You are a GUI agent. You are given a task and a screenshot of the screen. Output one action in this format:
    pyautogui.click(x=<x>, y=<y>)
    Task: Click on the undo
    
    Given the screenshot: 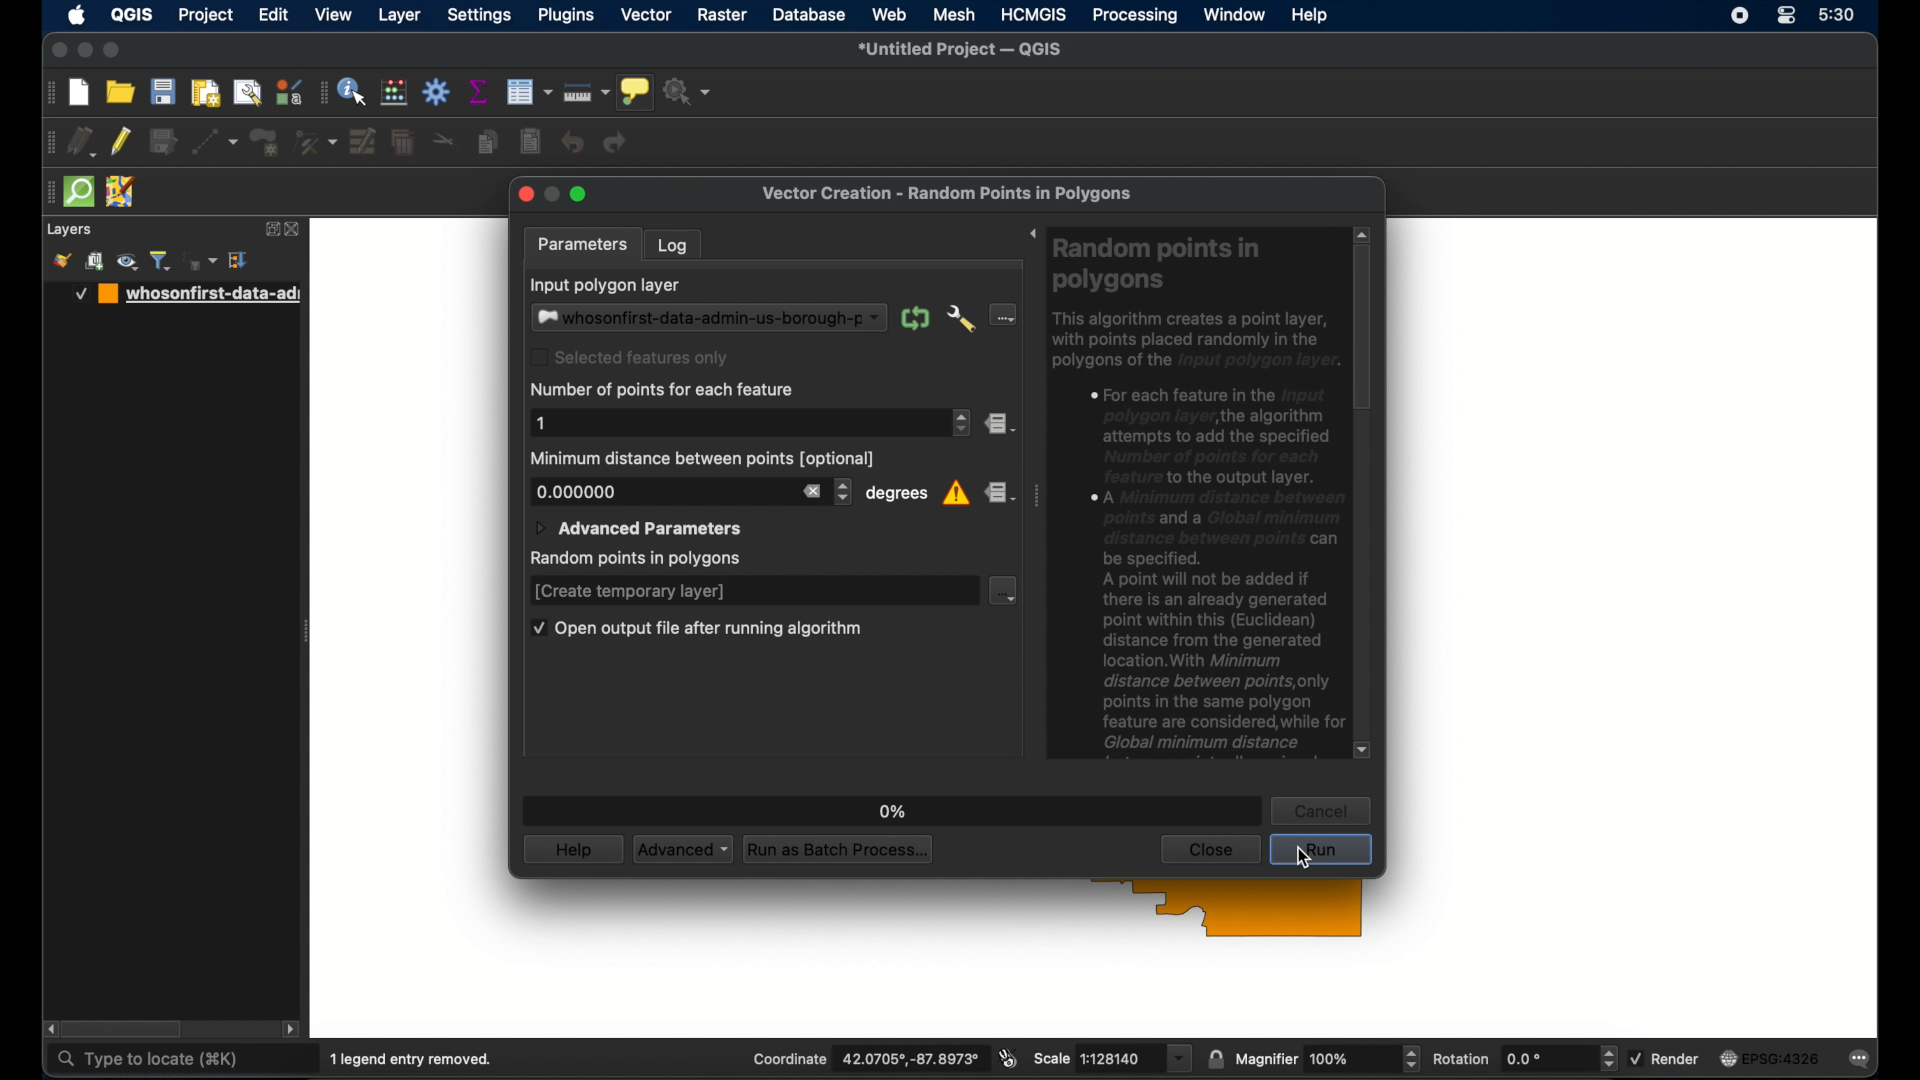 What is the action you would take?
    pyautogui.click(x=573, y=143)
    